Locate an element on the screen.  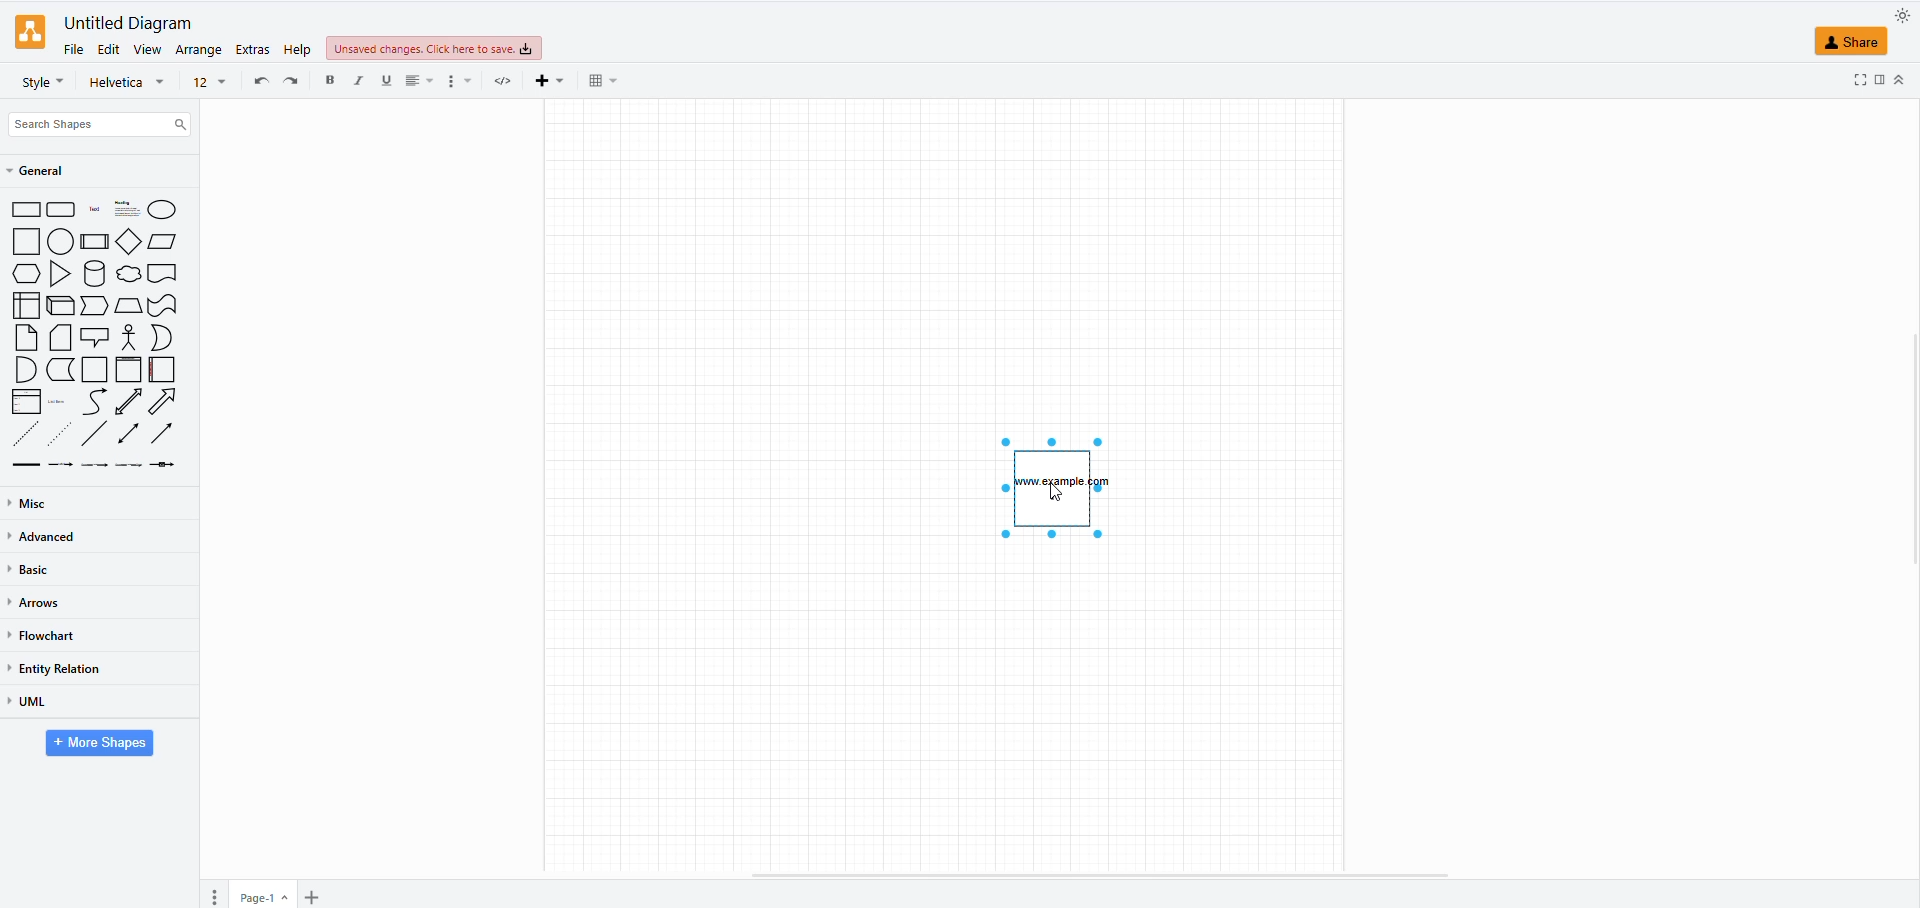
internal storage is located at coordinates (27, 305).